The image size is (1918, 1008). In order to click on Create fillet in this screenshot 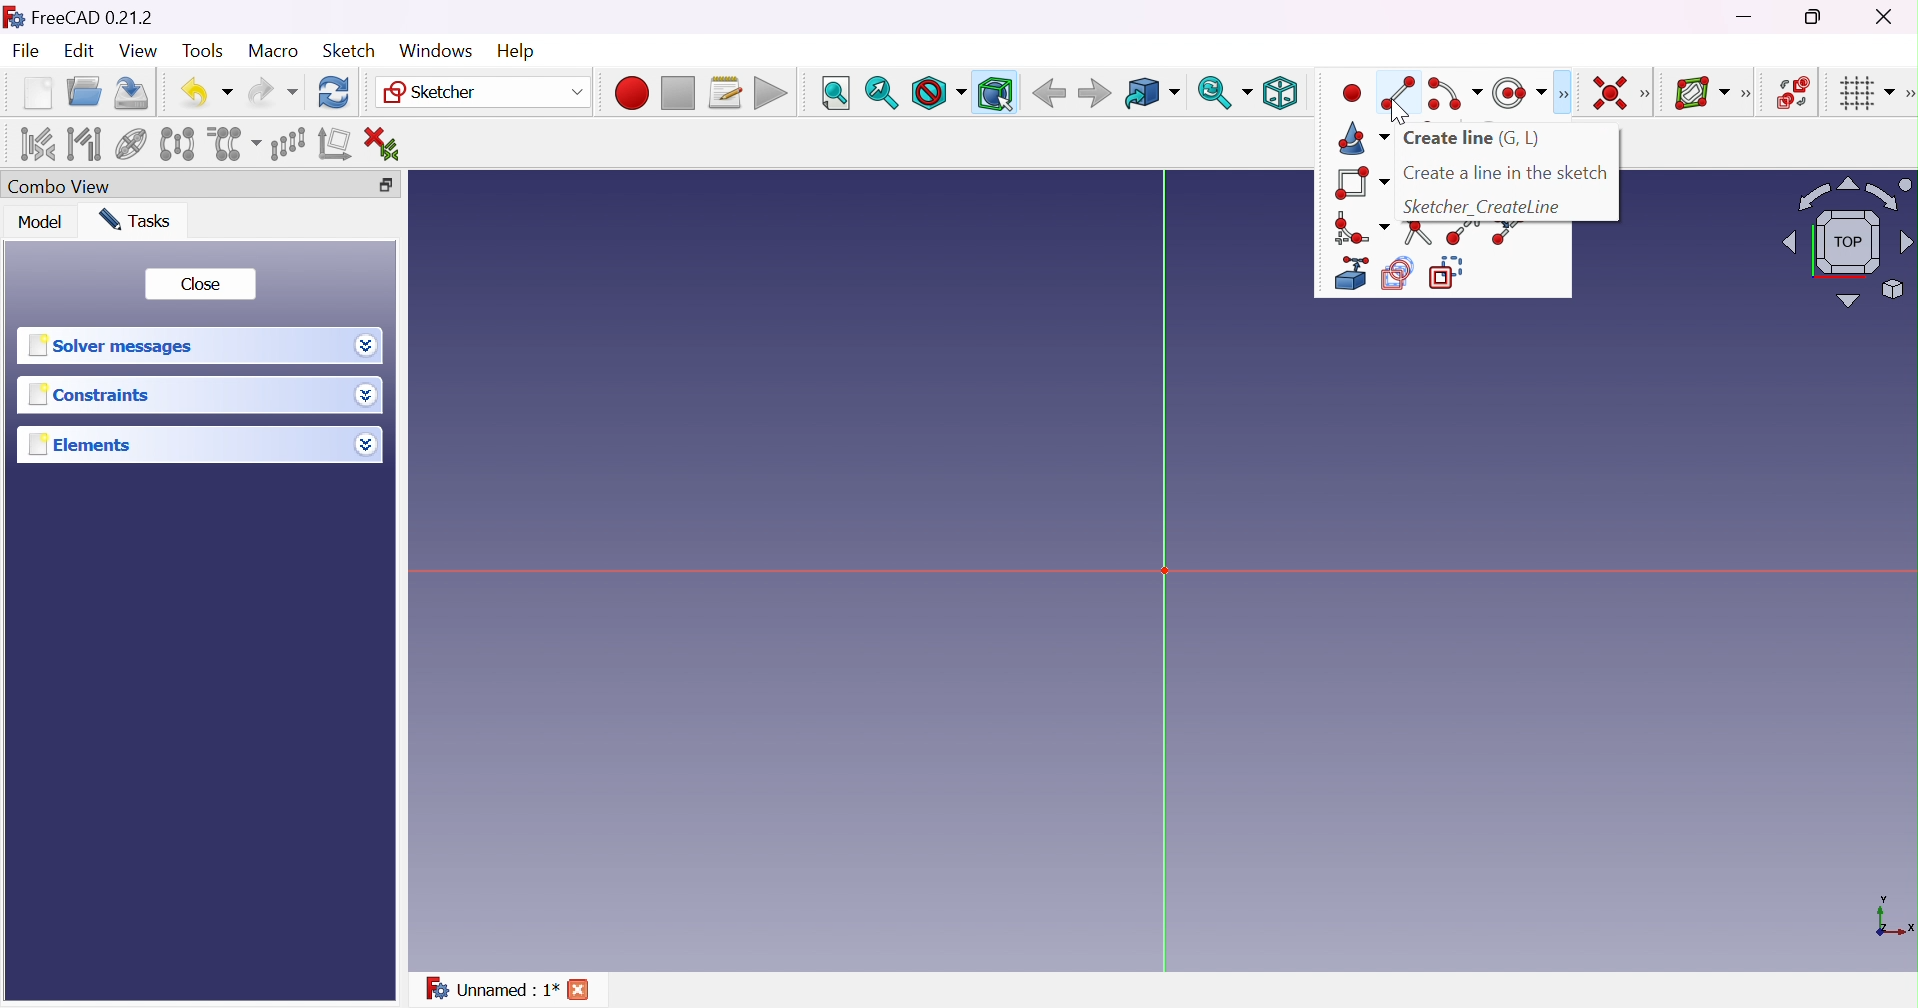, I will do `click(1360, 227)`.